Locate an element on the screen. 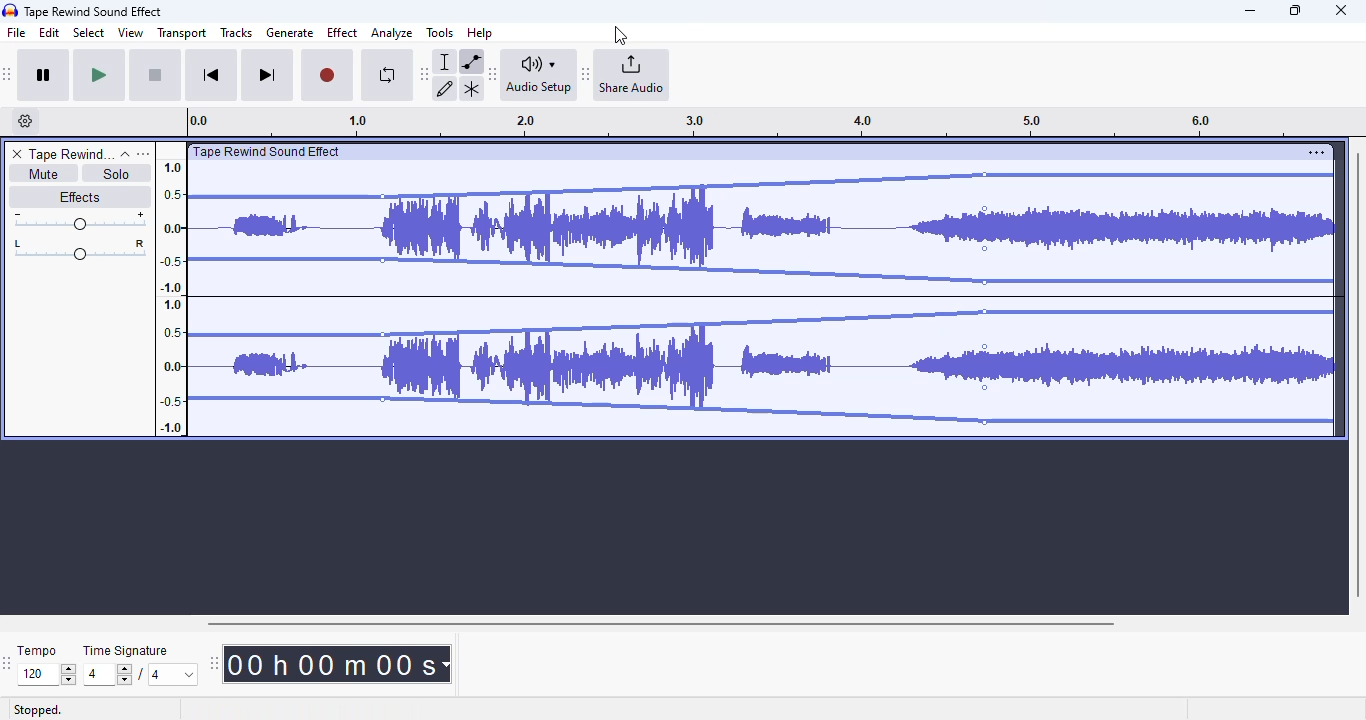 This screenshot has height=720, width=1366. multi-tool is located at coordinates (471, 89).